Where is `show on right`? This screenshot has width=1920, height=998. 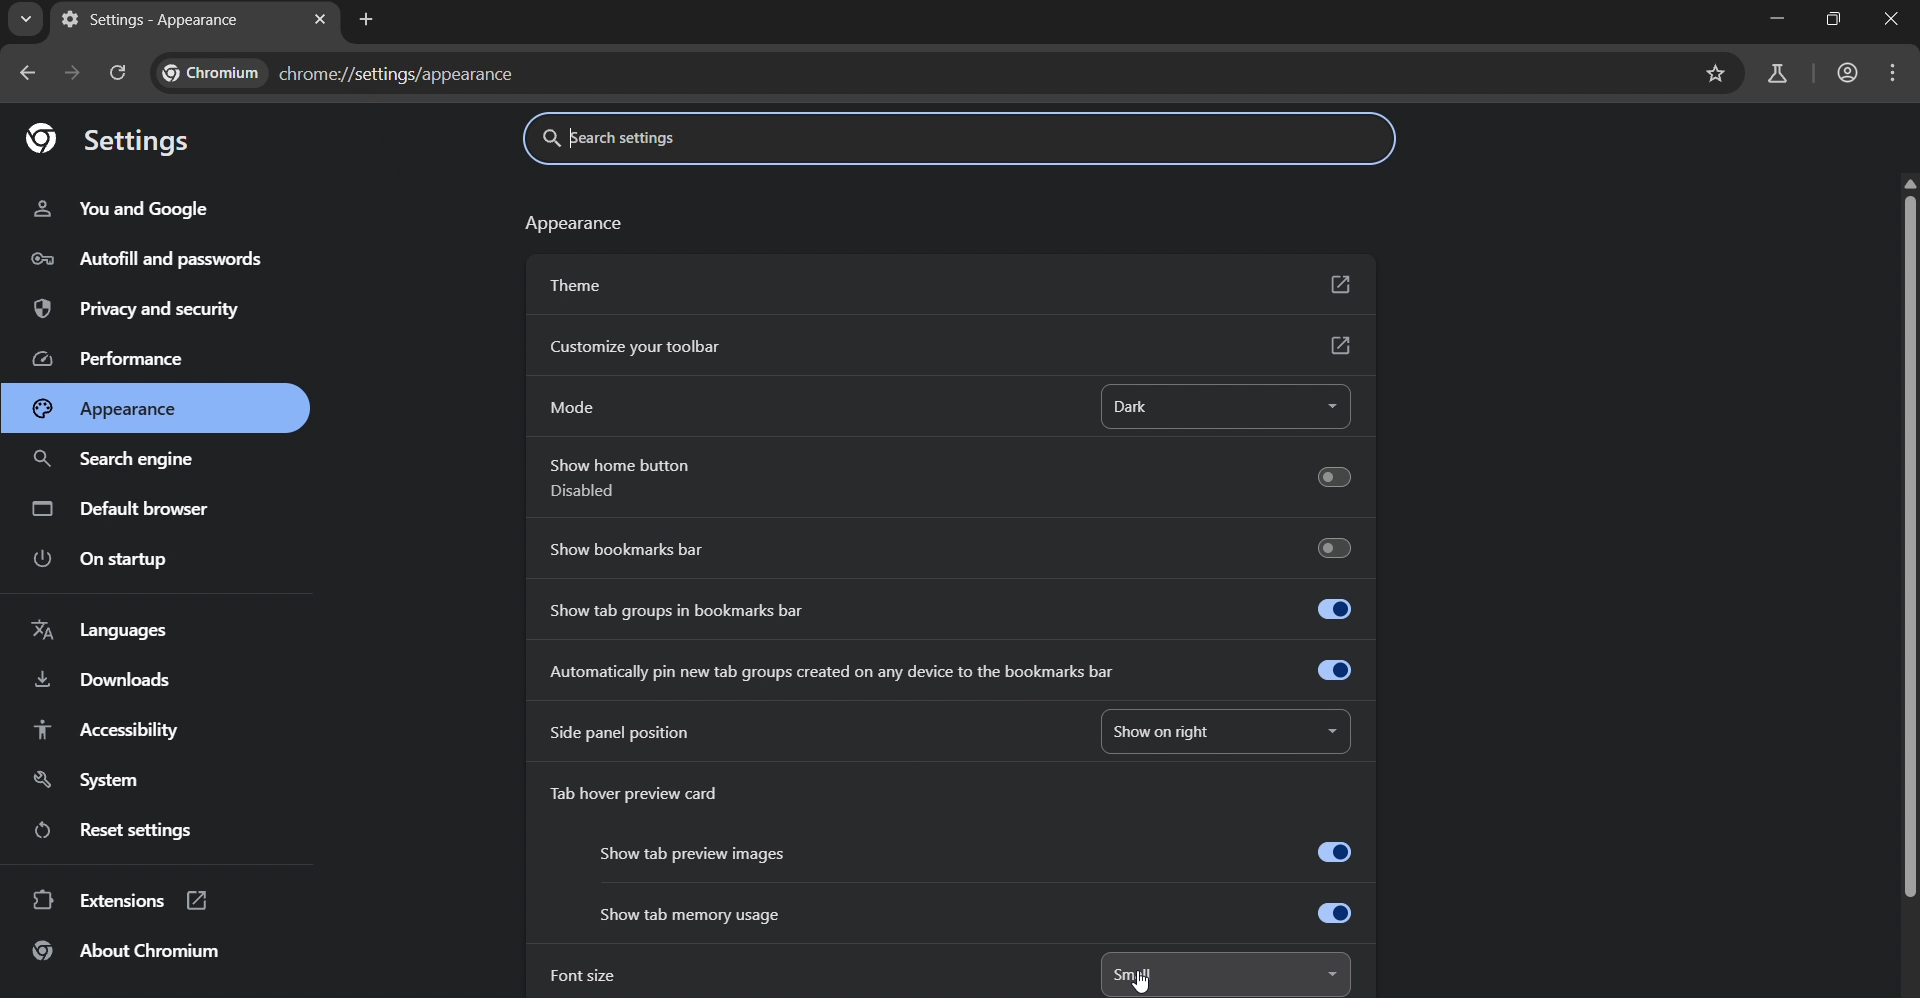 show on right is located at coordinates (1177, 728).